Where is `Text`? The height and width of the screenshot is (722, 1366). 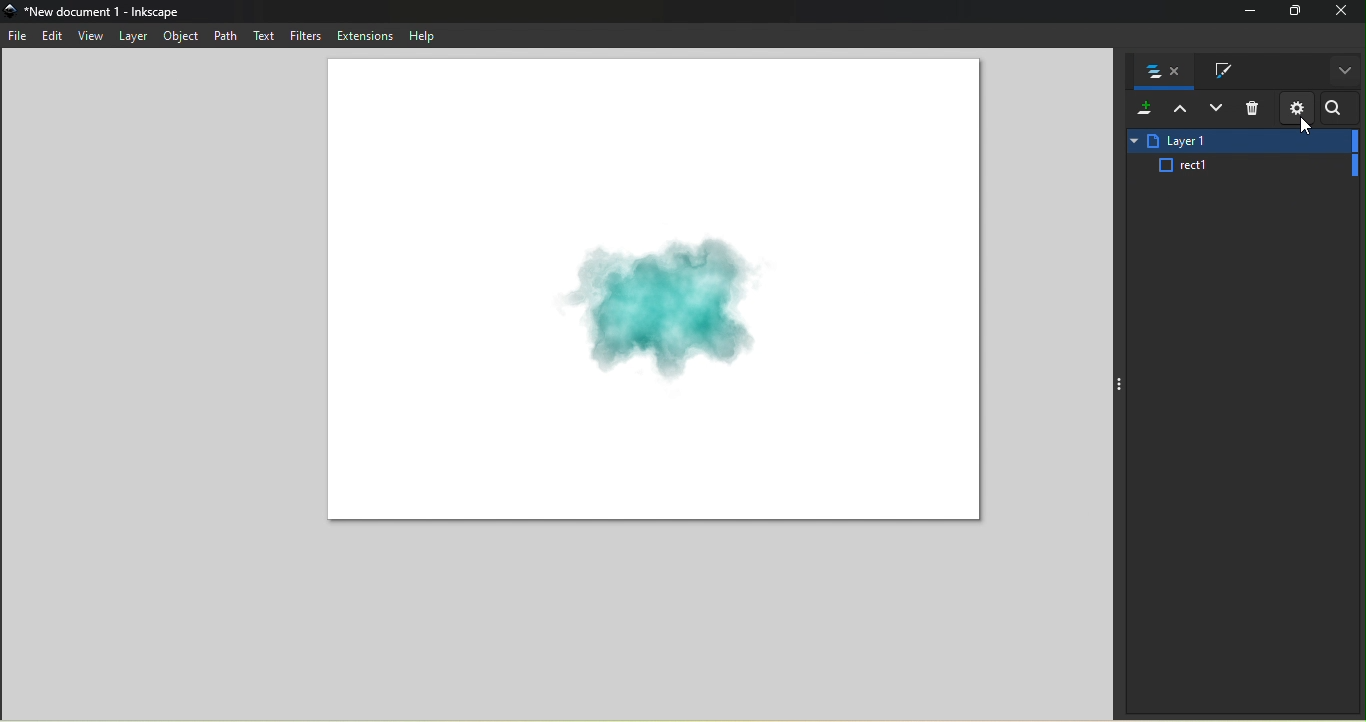 Text is located at coordinates (262, 37).